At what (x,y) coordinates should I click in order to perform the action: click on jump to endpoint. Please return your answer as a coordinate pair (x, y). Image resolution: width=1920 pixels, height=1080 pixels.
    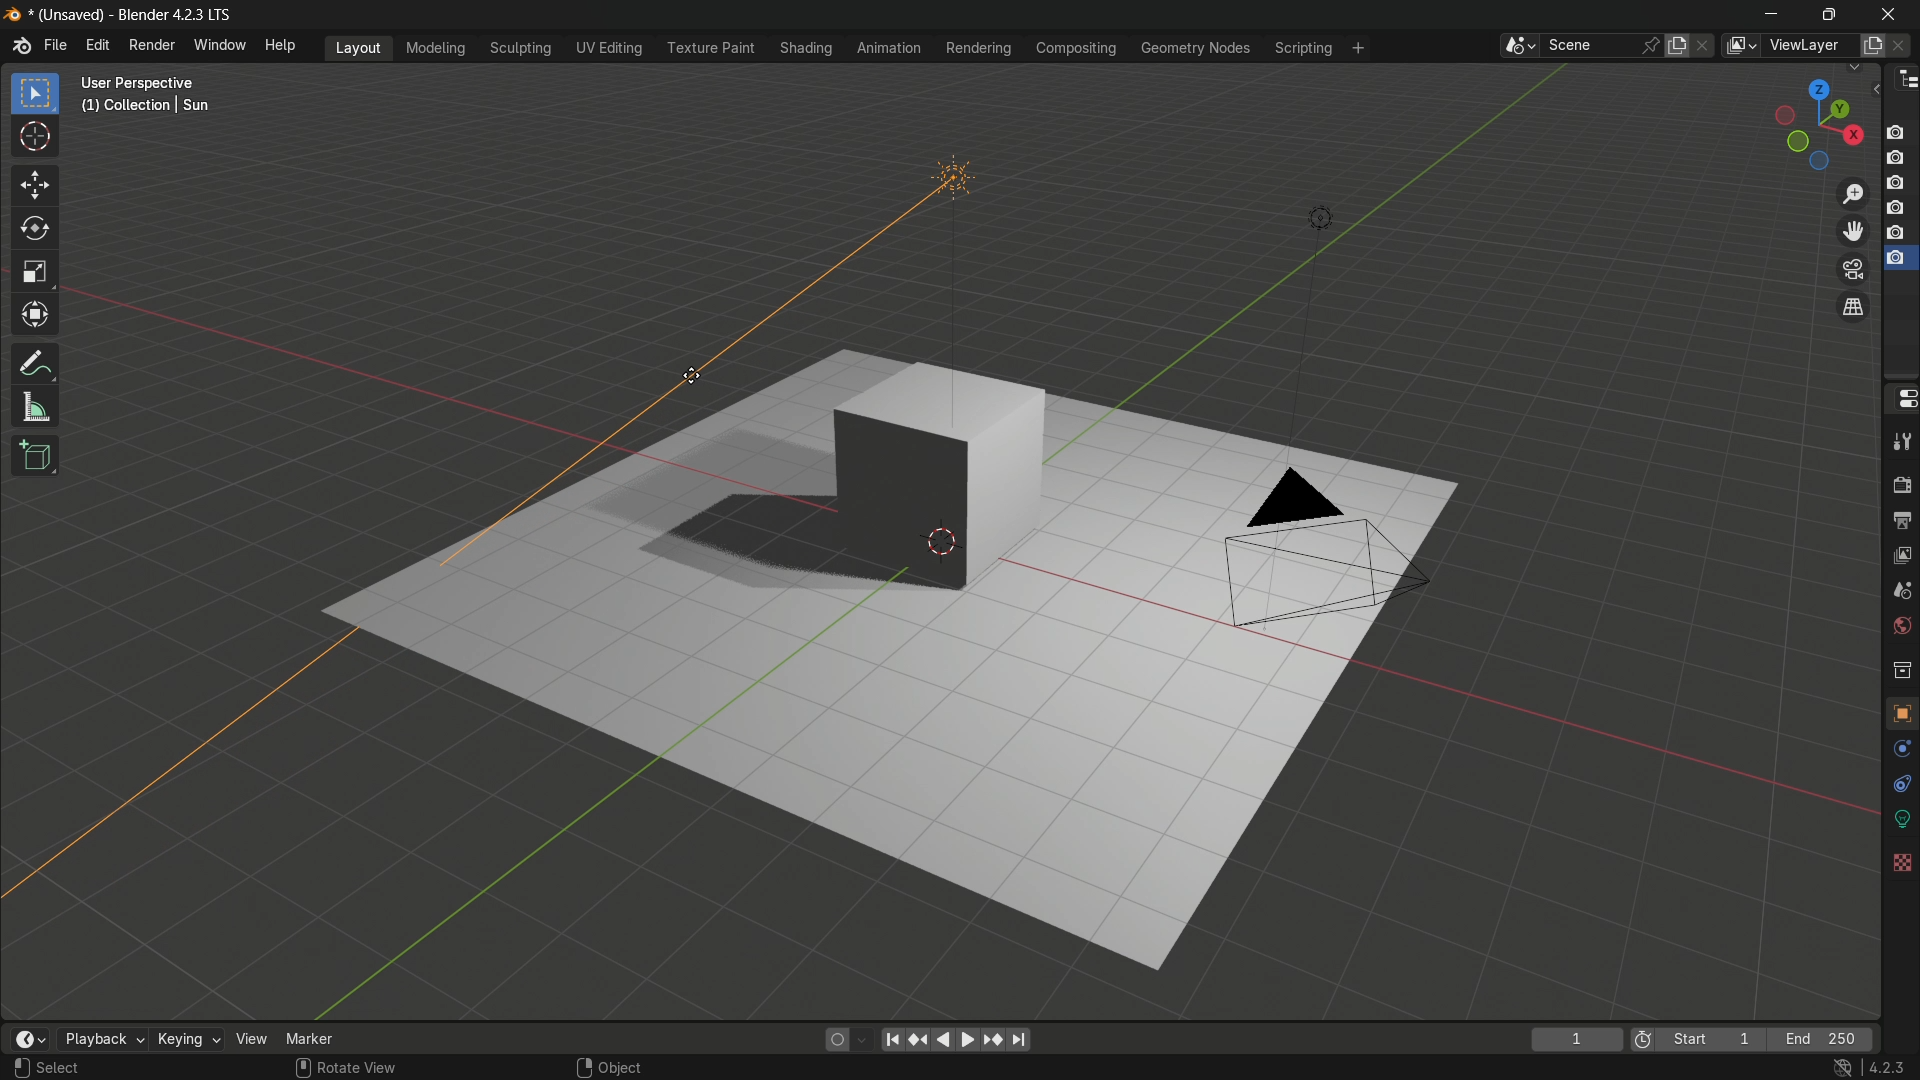
    Looking at the image, I should click on (893, 1040).